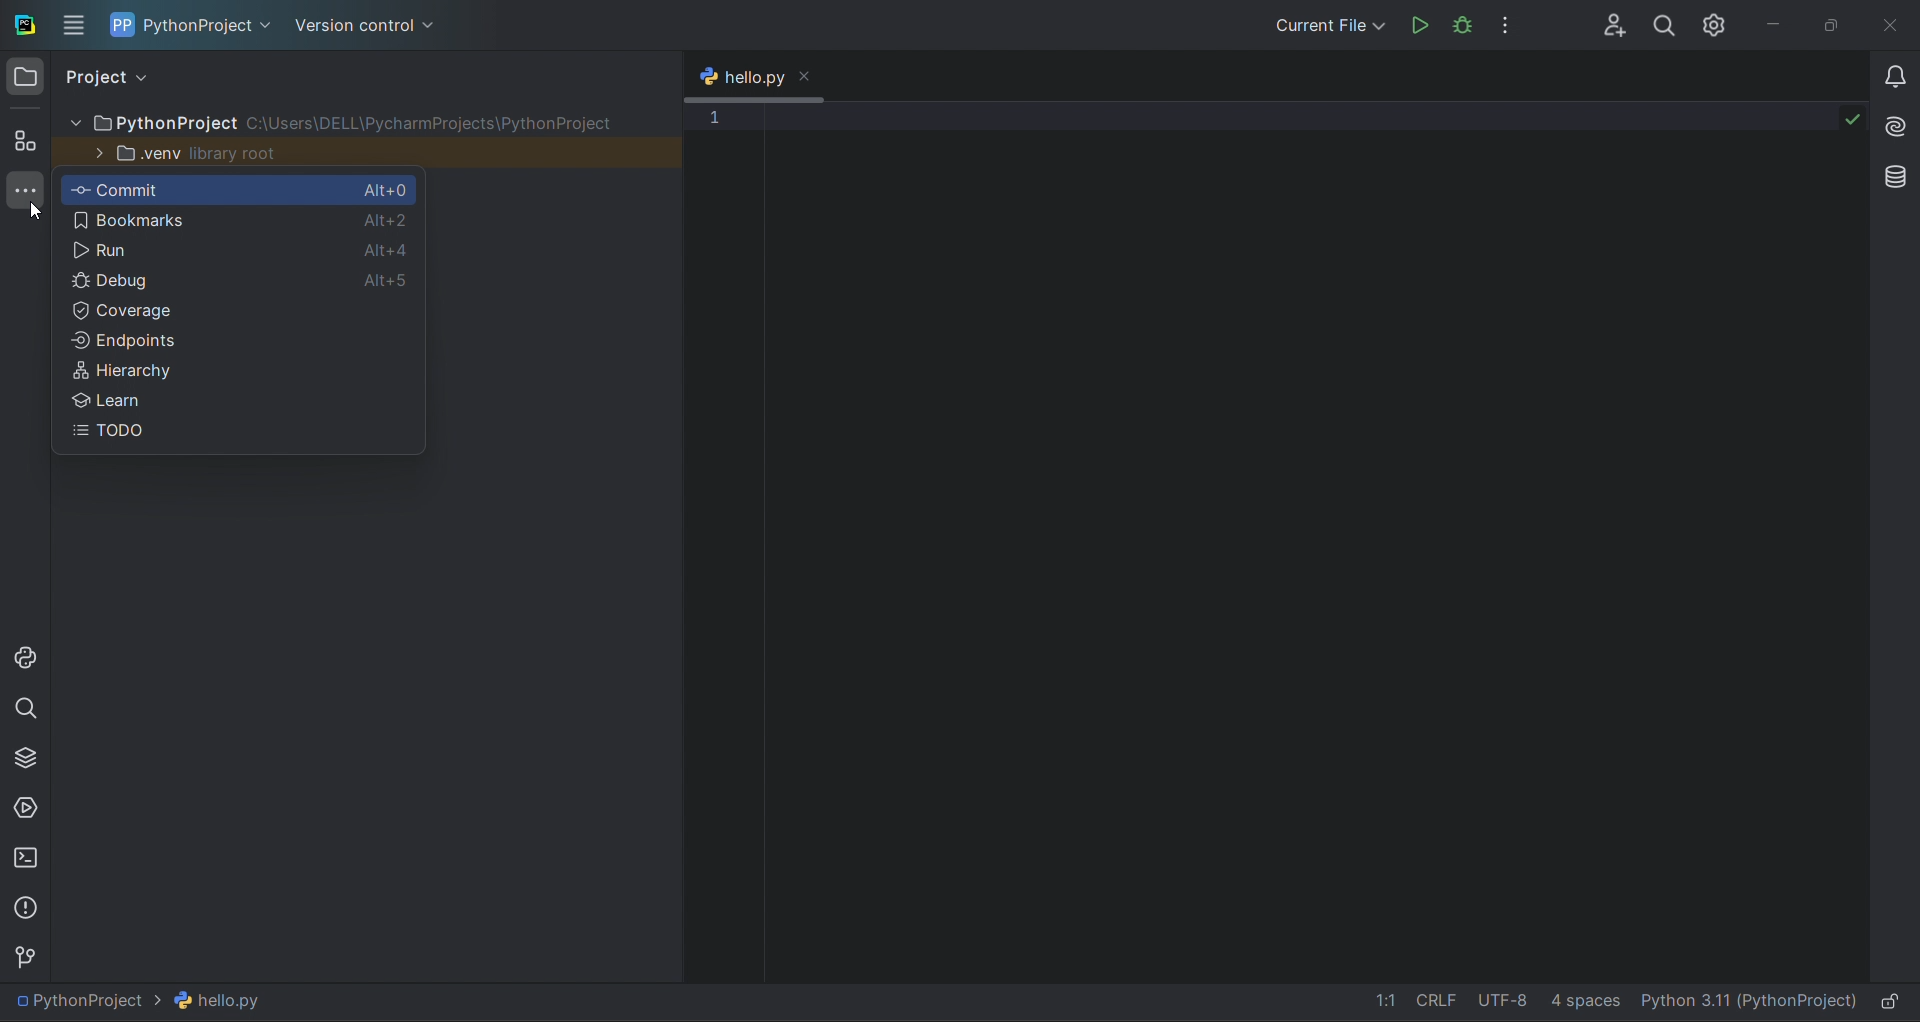  What do you see at coordinates (26, 952) in the screenshot?
I see `version control` at bounding box center [26, 952].